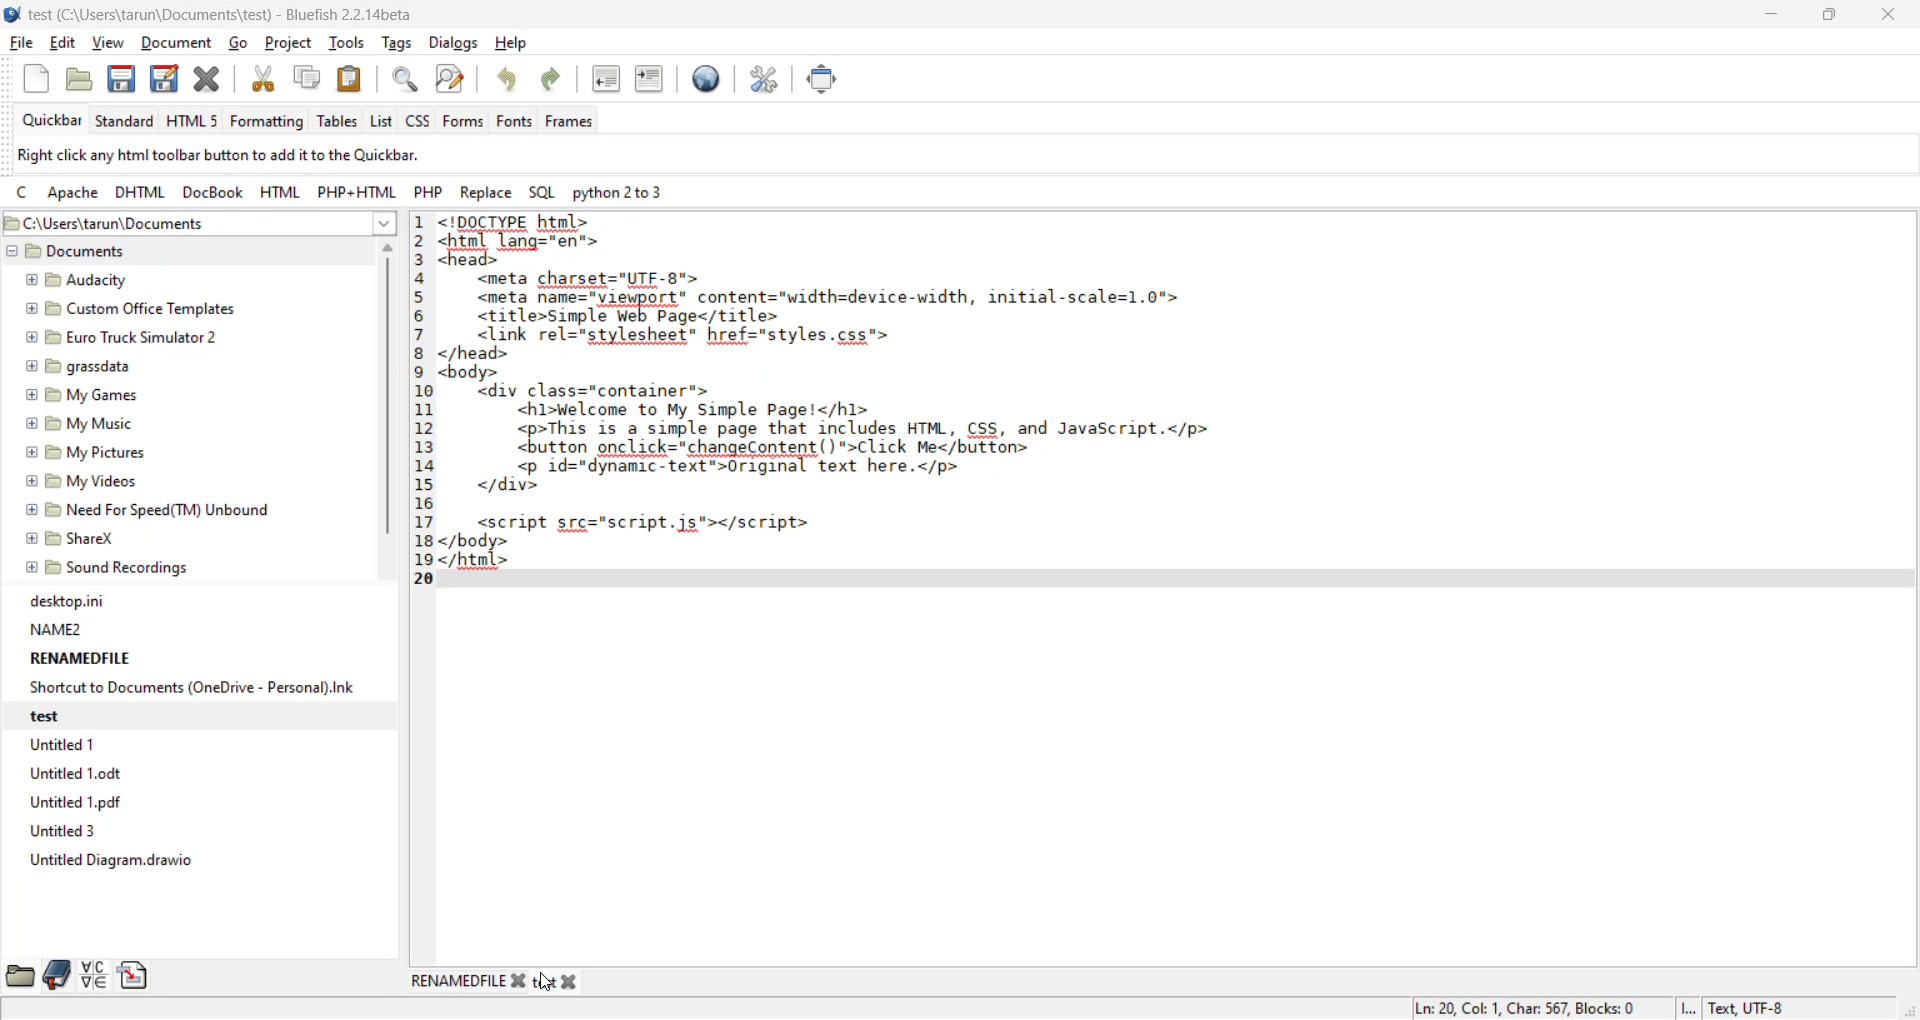 The width and height of the screenshot is (1920, 1020). I want to click on html 5, so click(195, 121).